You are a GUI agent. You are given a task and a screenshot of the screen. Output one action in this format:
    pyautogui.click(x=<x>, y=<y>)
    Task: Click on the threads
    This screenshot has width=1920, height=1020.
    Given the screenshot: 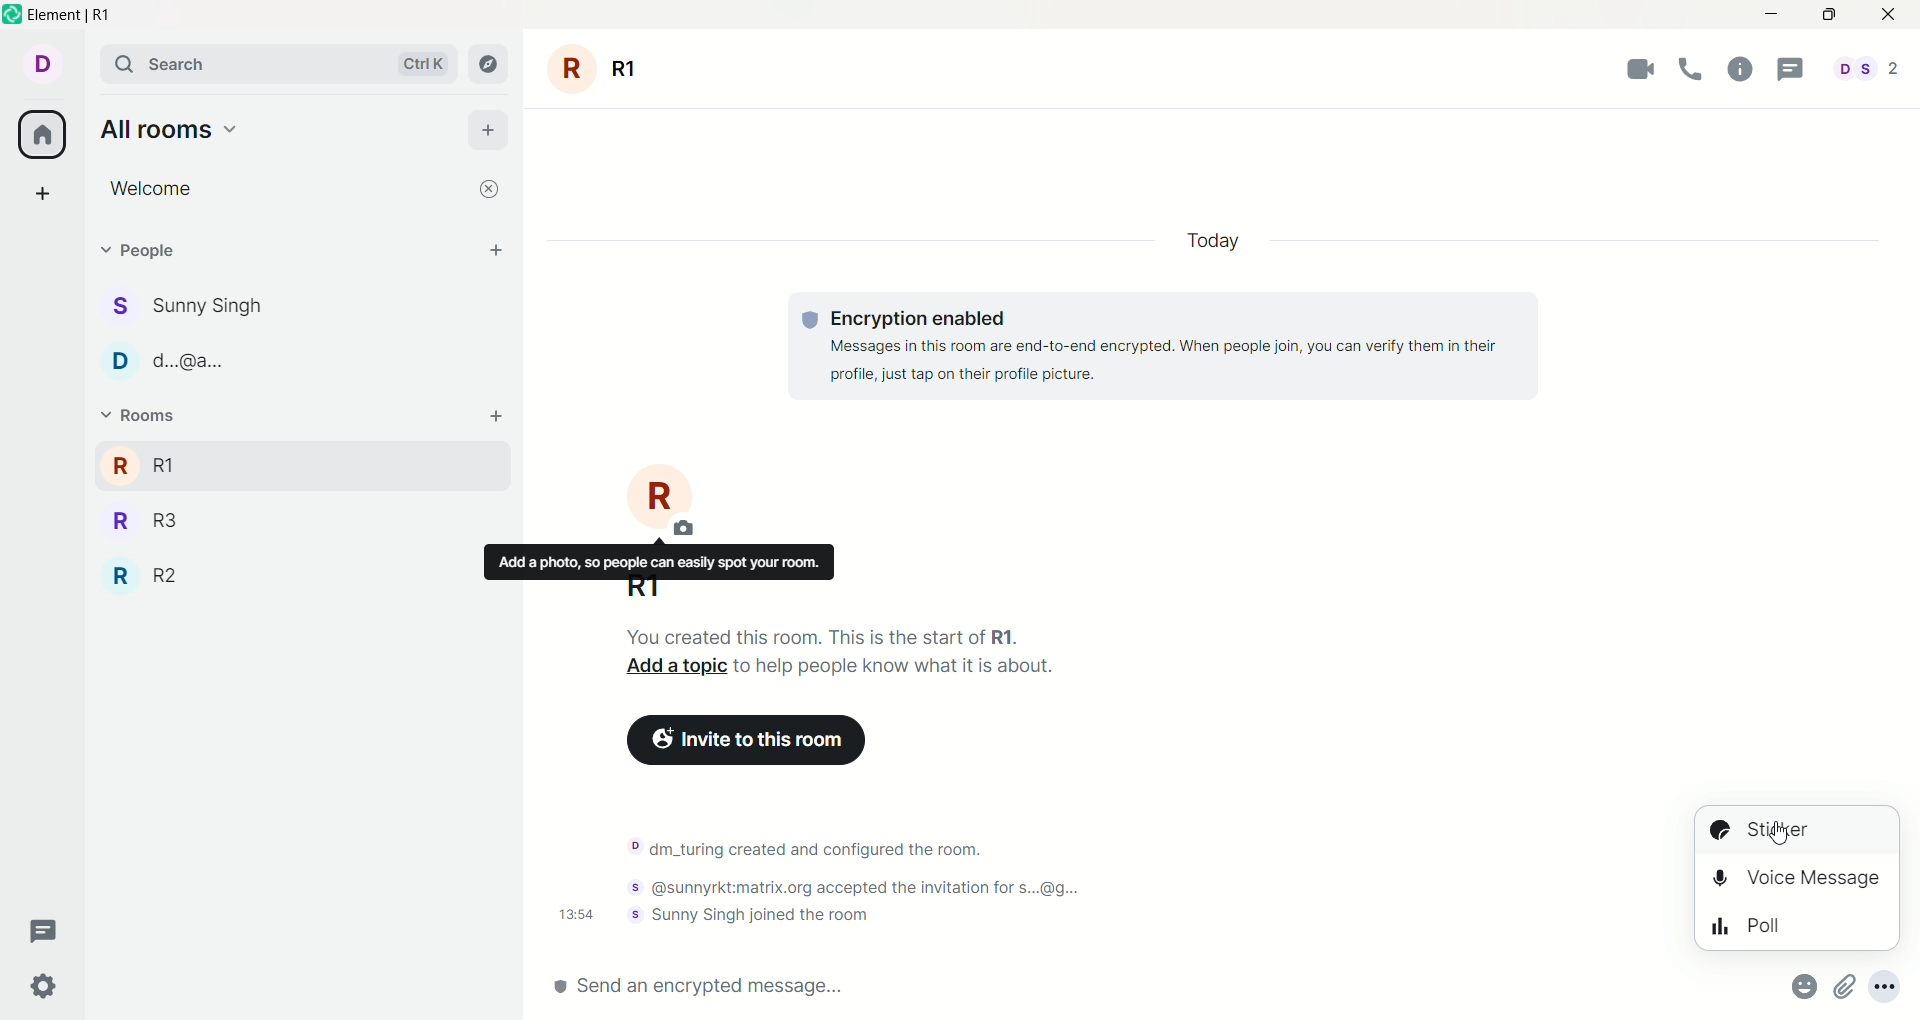 What is the action you would take?
    pyautogui.click(x=44, y=932)
    